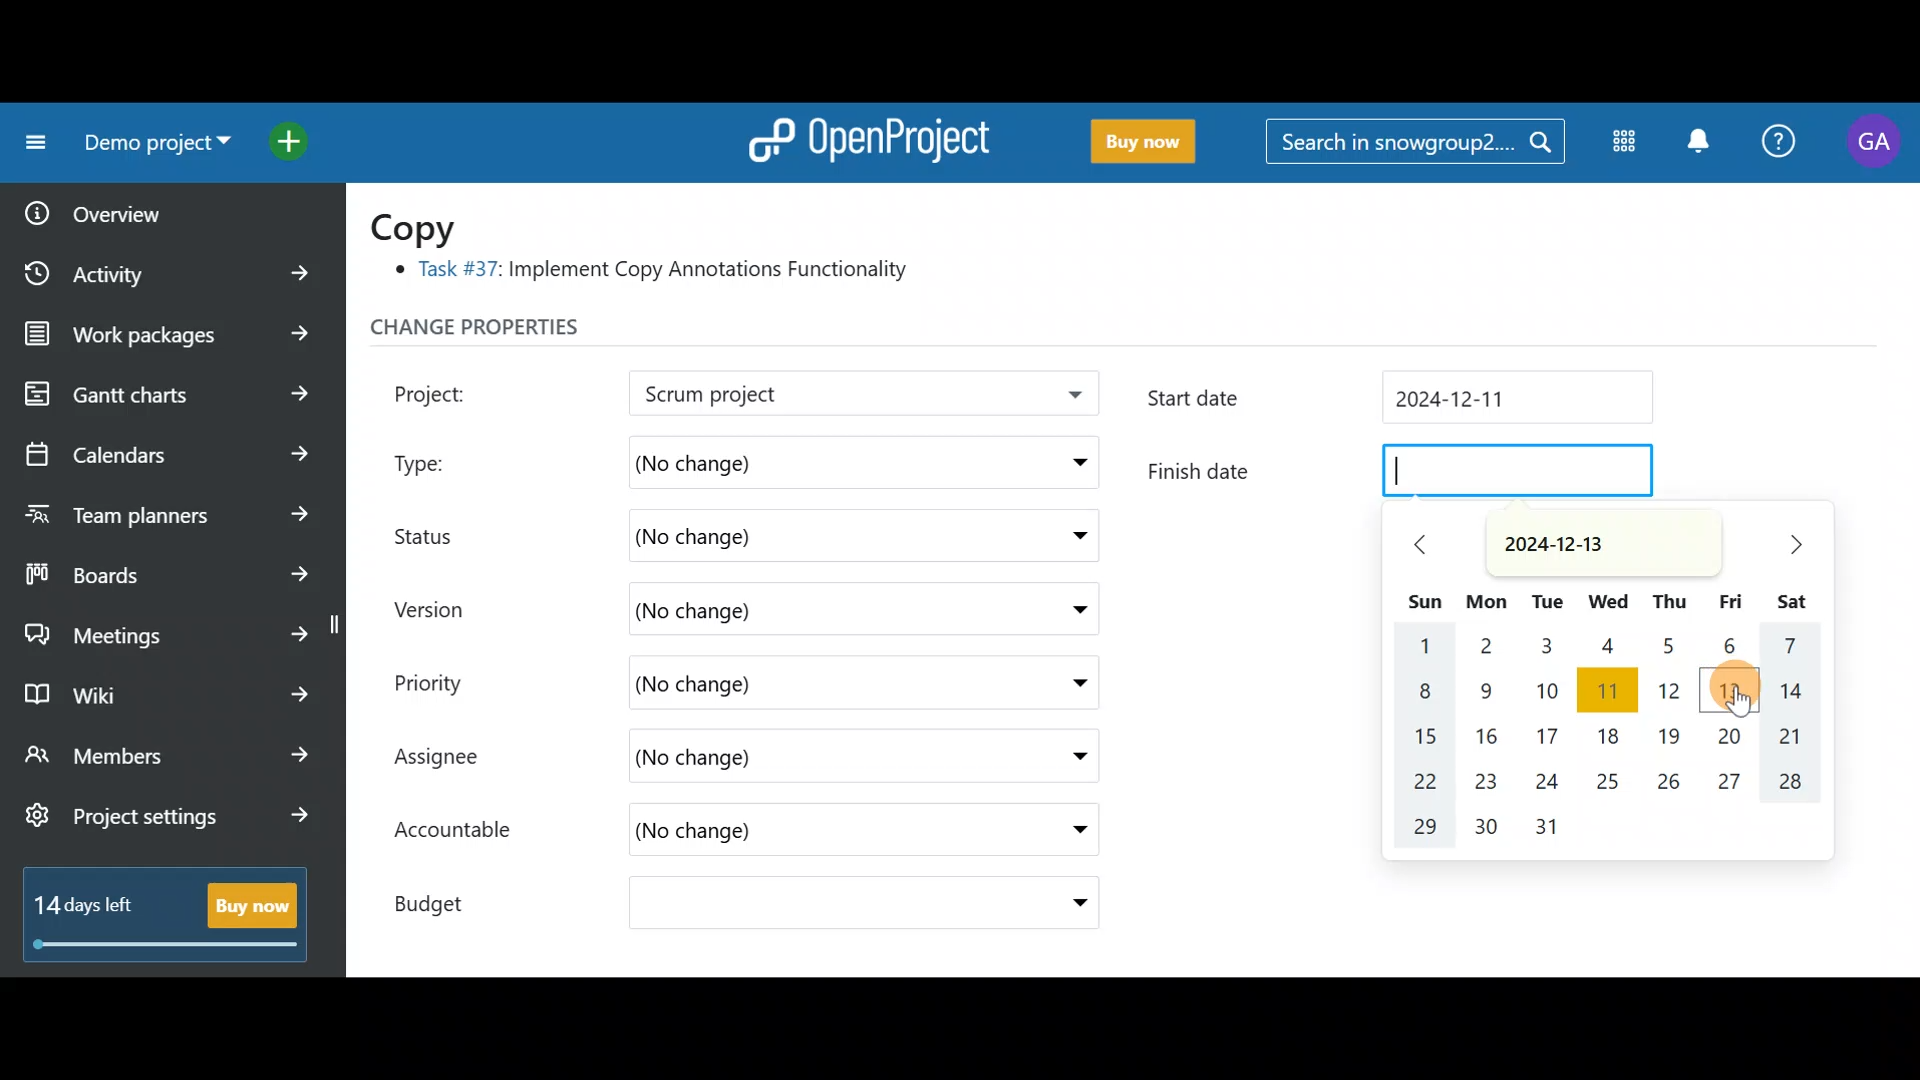 This screenshot has height=1080, width=1920. Describe the element at coordinates (1568, 543) in the screenshot. I see `2024-12-13` at that location.